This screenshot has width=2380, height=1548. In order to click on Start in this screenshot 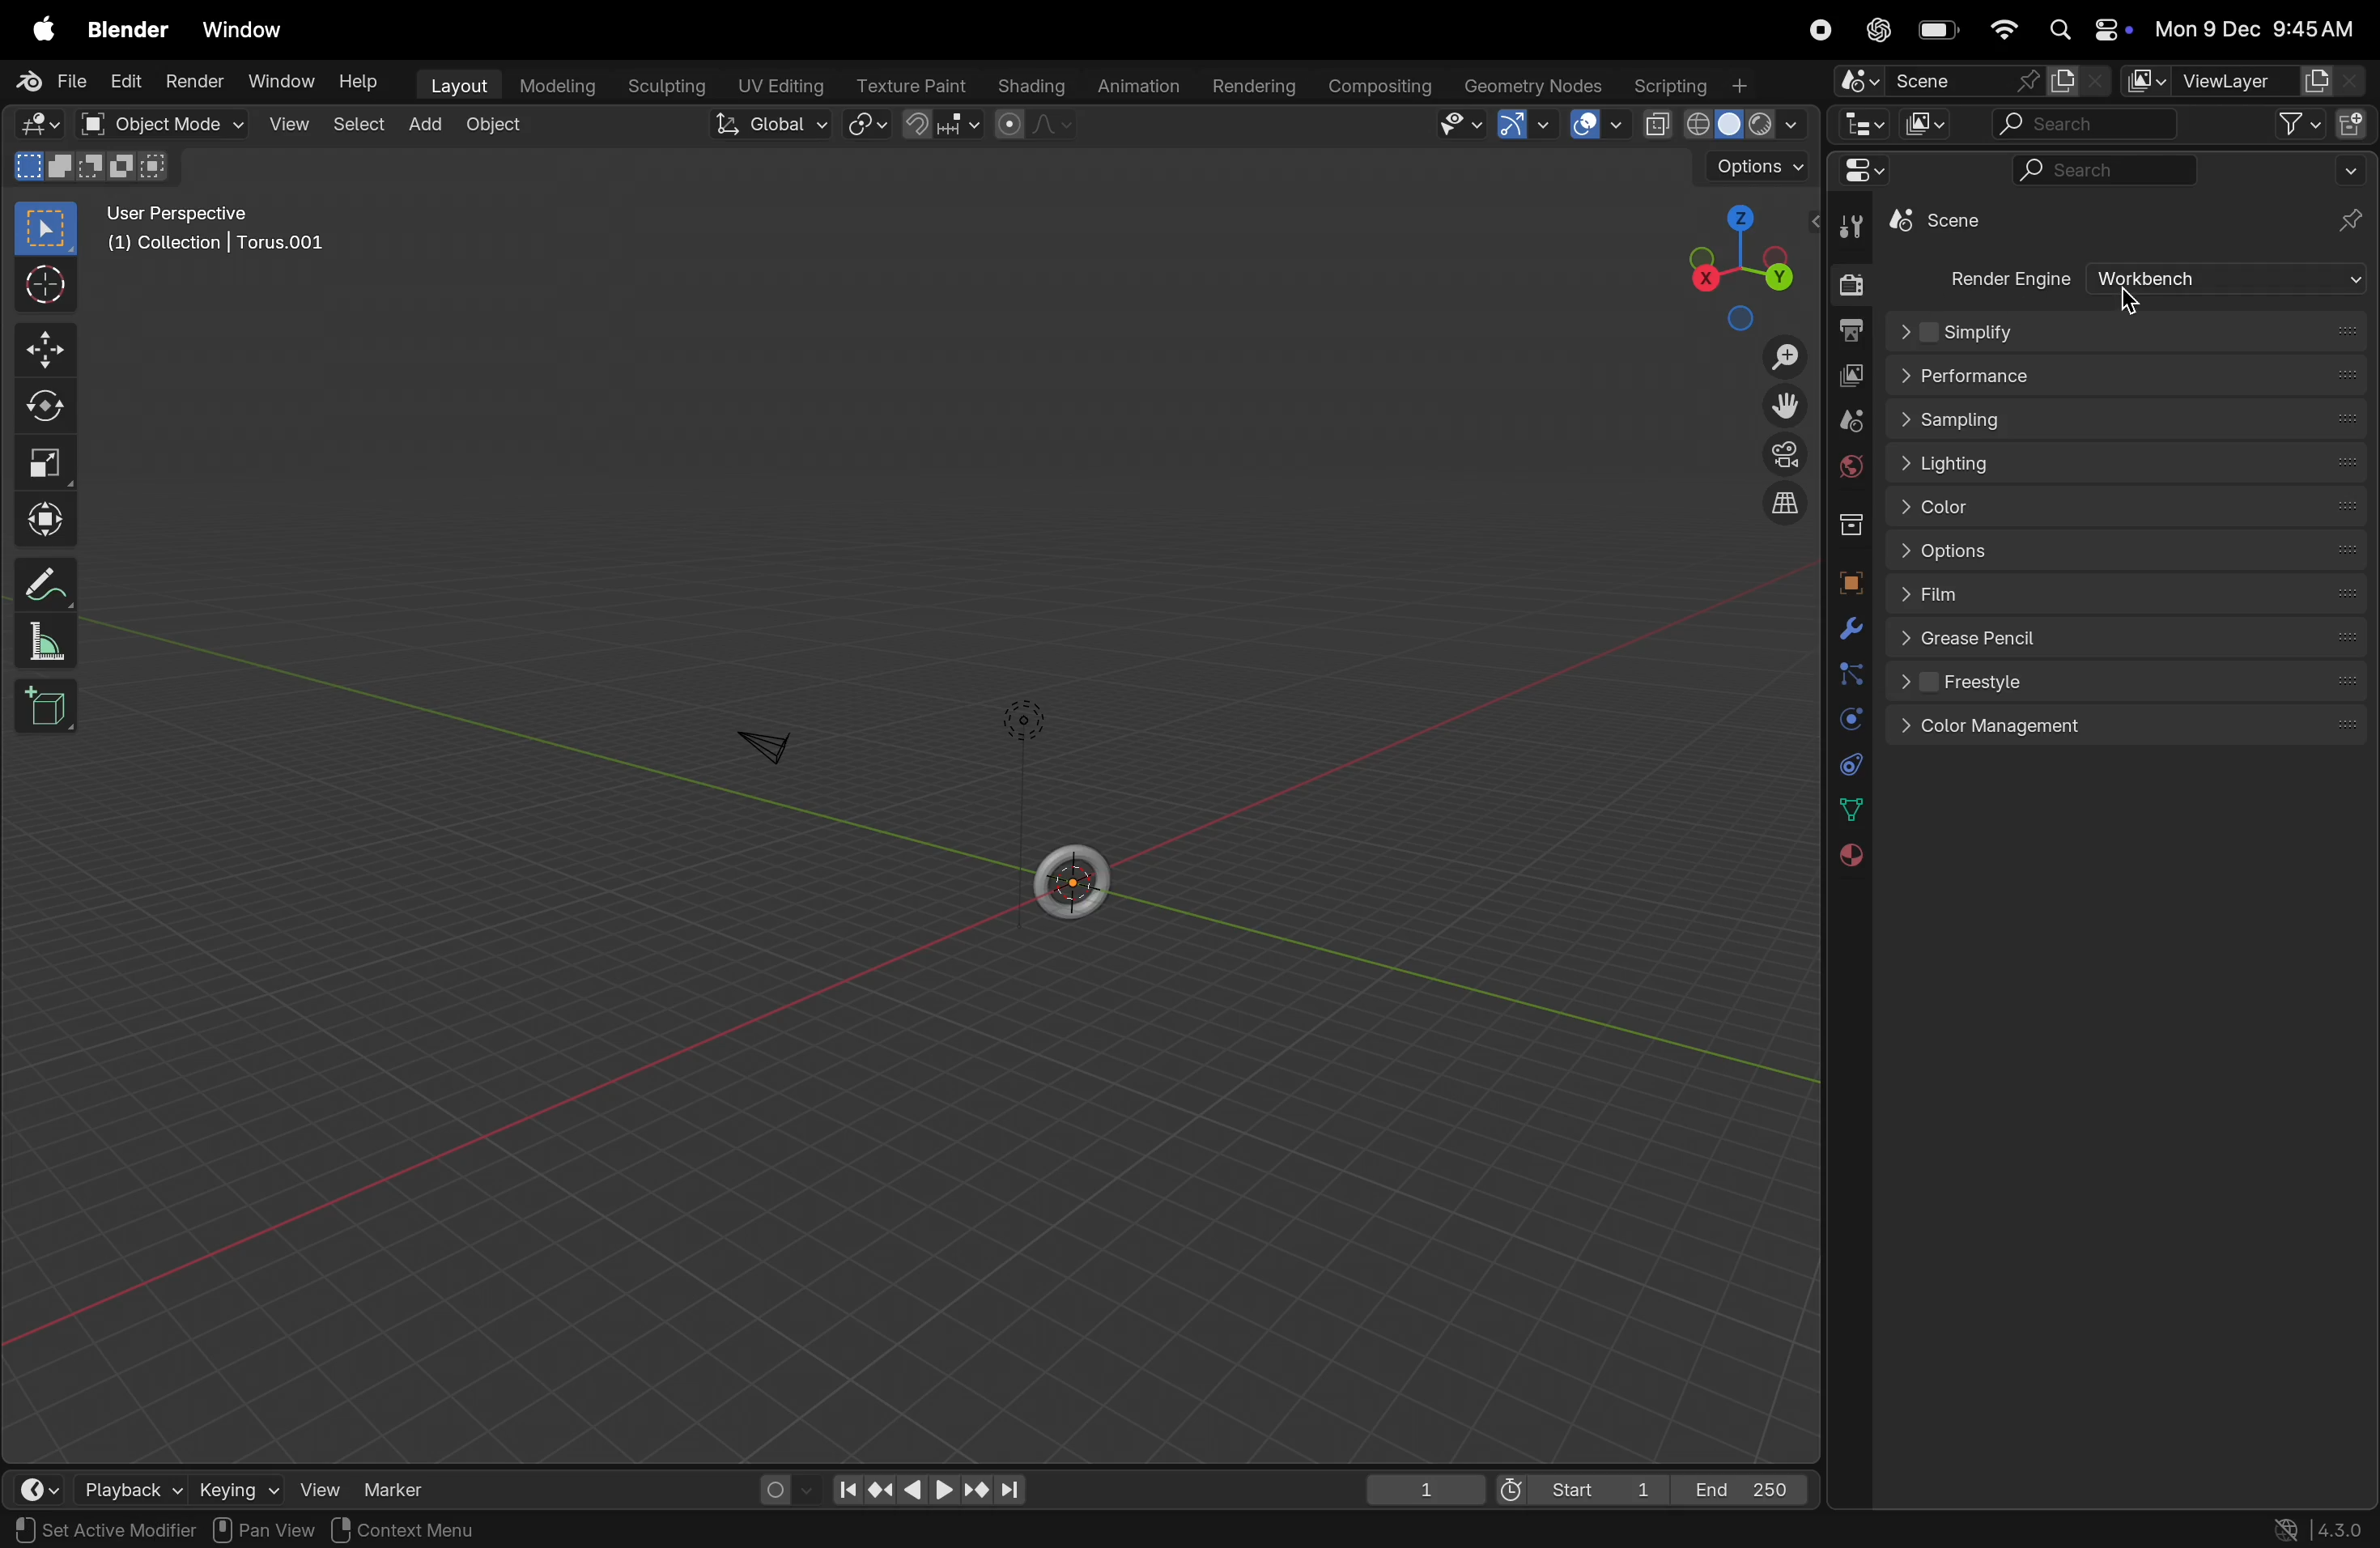, I will do `click(1576, 1488)`.